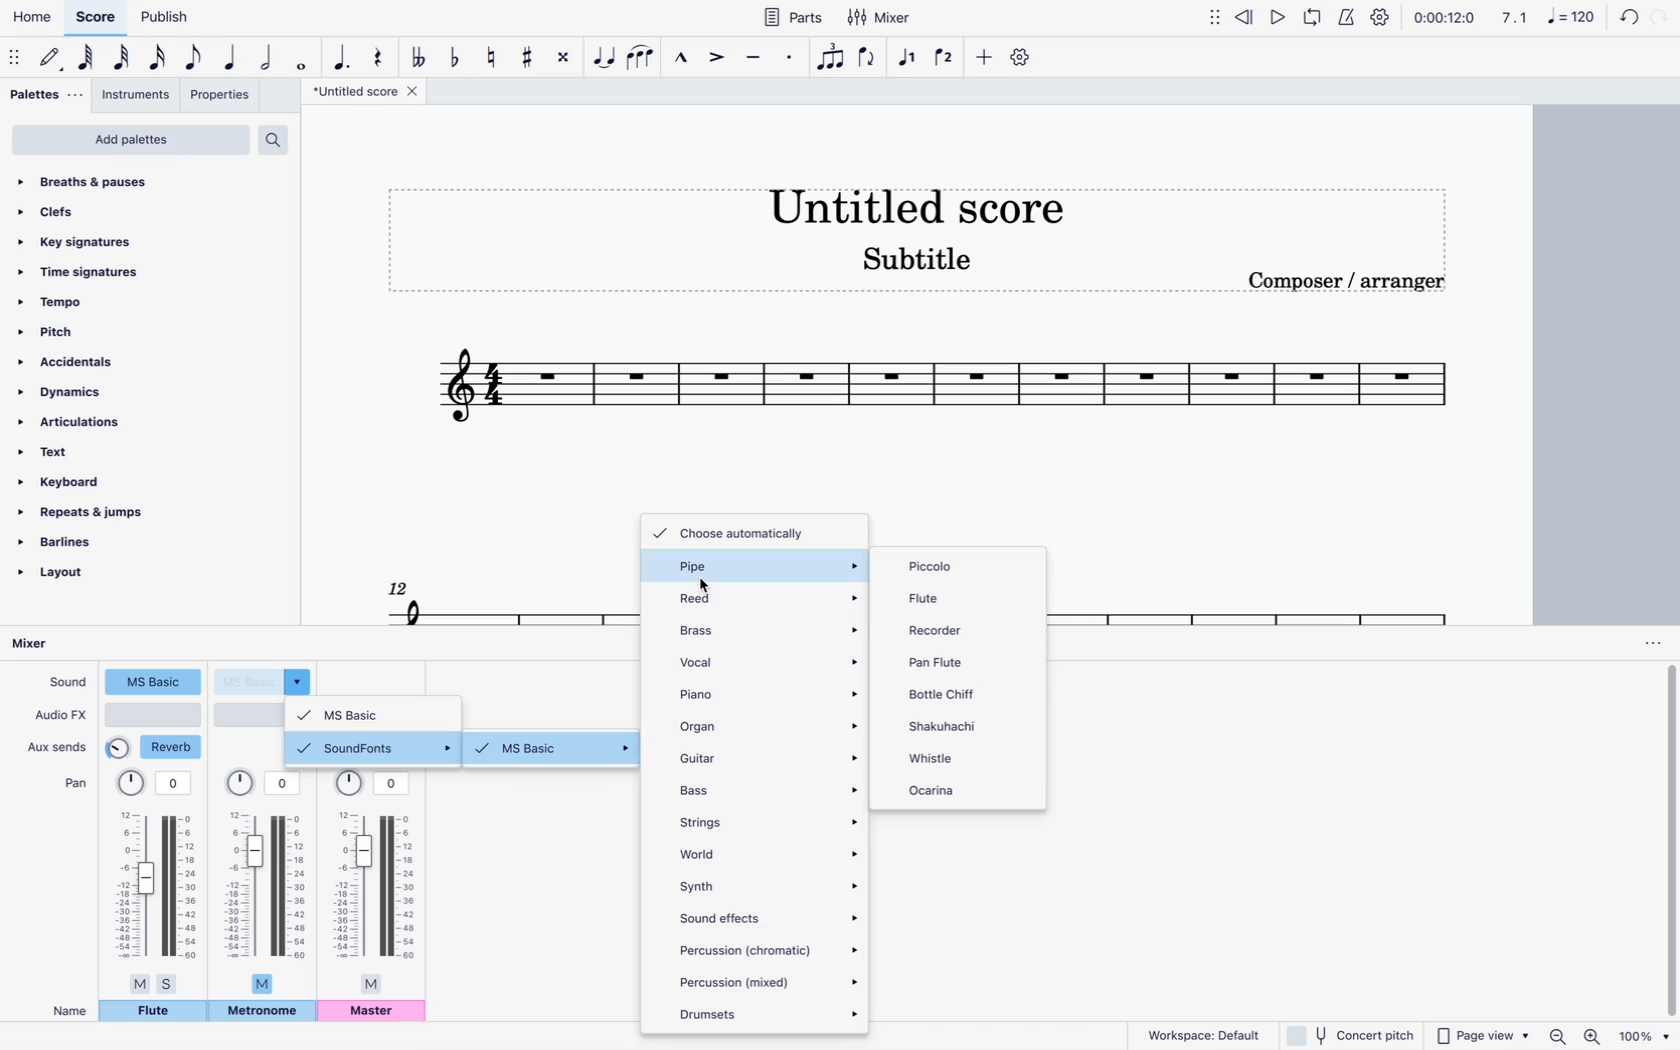 This screenshot has width=1680, height=1050. Describe the element at coordinates (767, 660) in the screenshot. I see `vocal` at that location.